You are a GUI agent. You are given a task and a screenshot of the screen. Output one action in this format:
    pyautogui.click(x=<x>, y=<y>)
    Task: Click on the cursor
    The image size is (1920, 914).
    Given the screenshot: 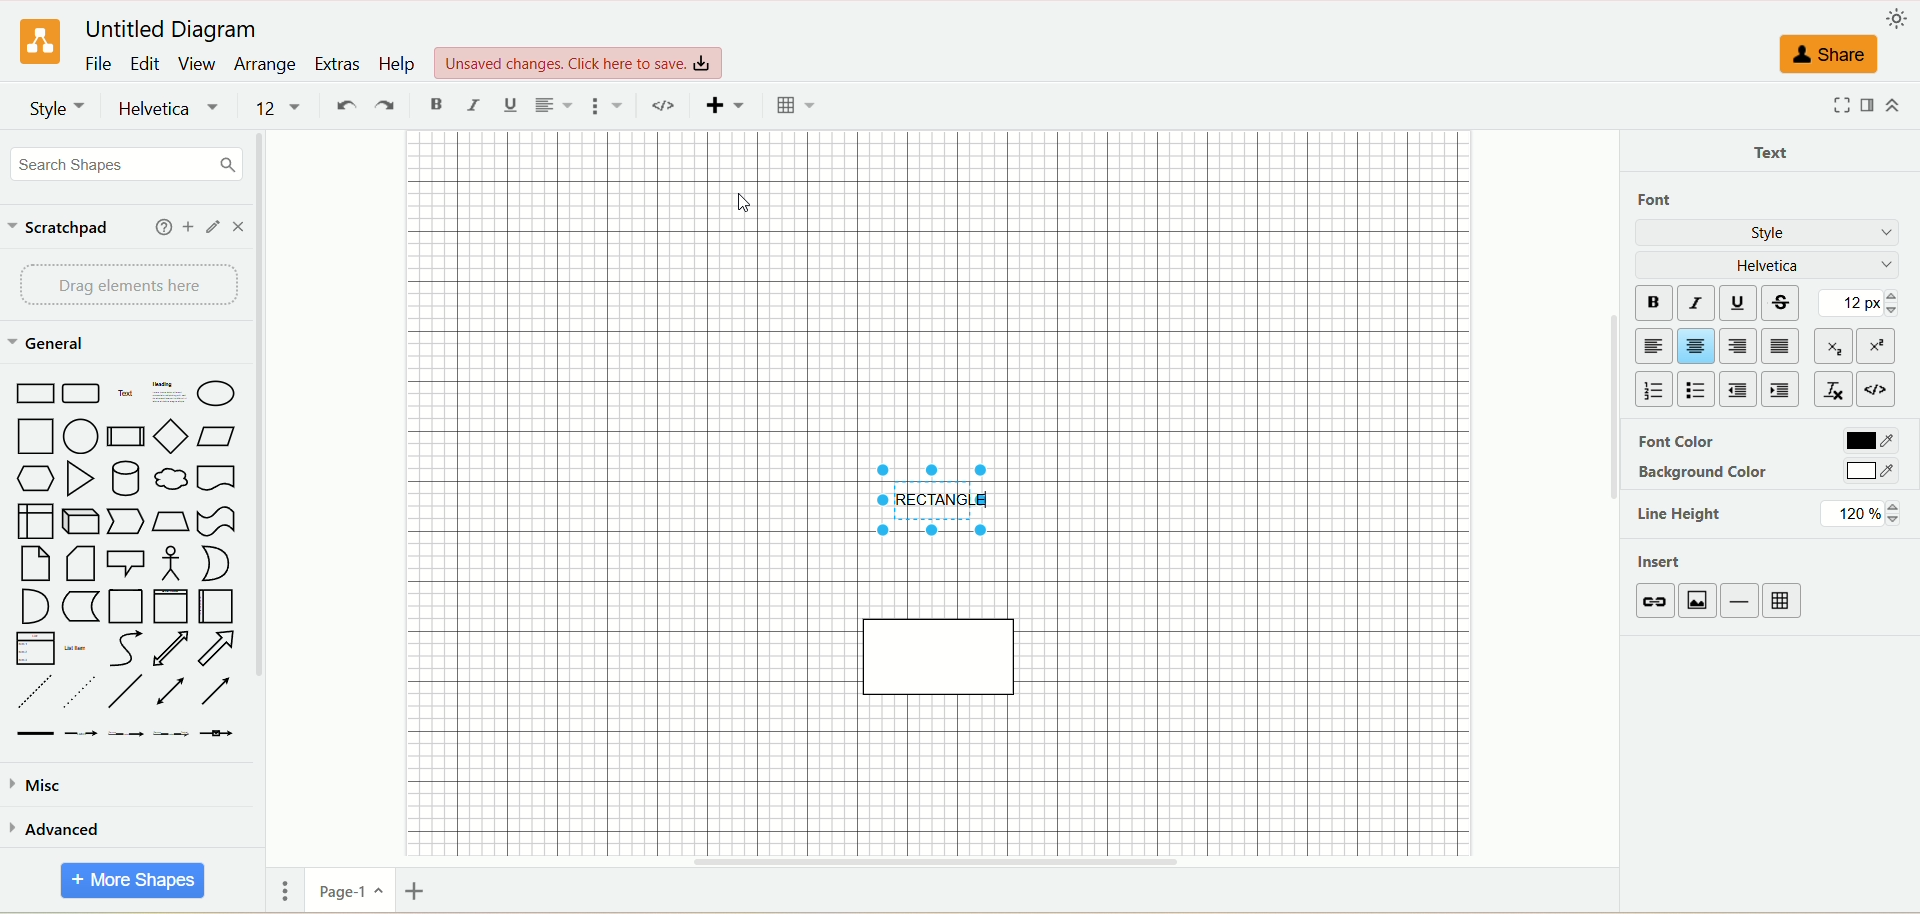 What is the action you would take?
    pyautogui.click(x=730, y=205)
    